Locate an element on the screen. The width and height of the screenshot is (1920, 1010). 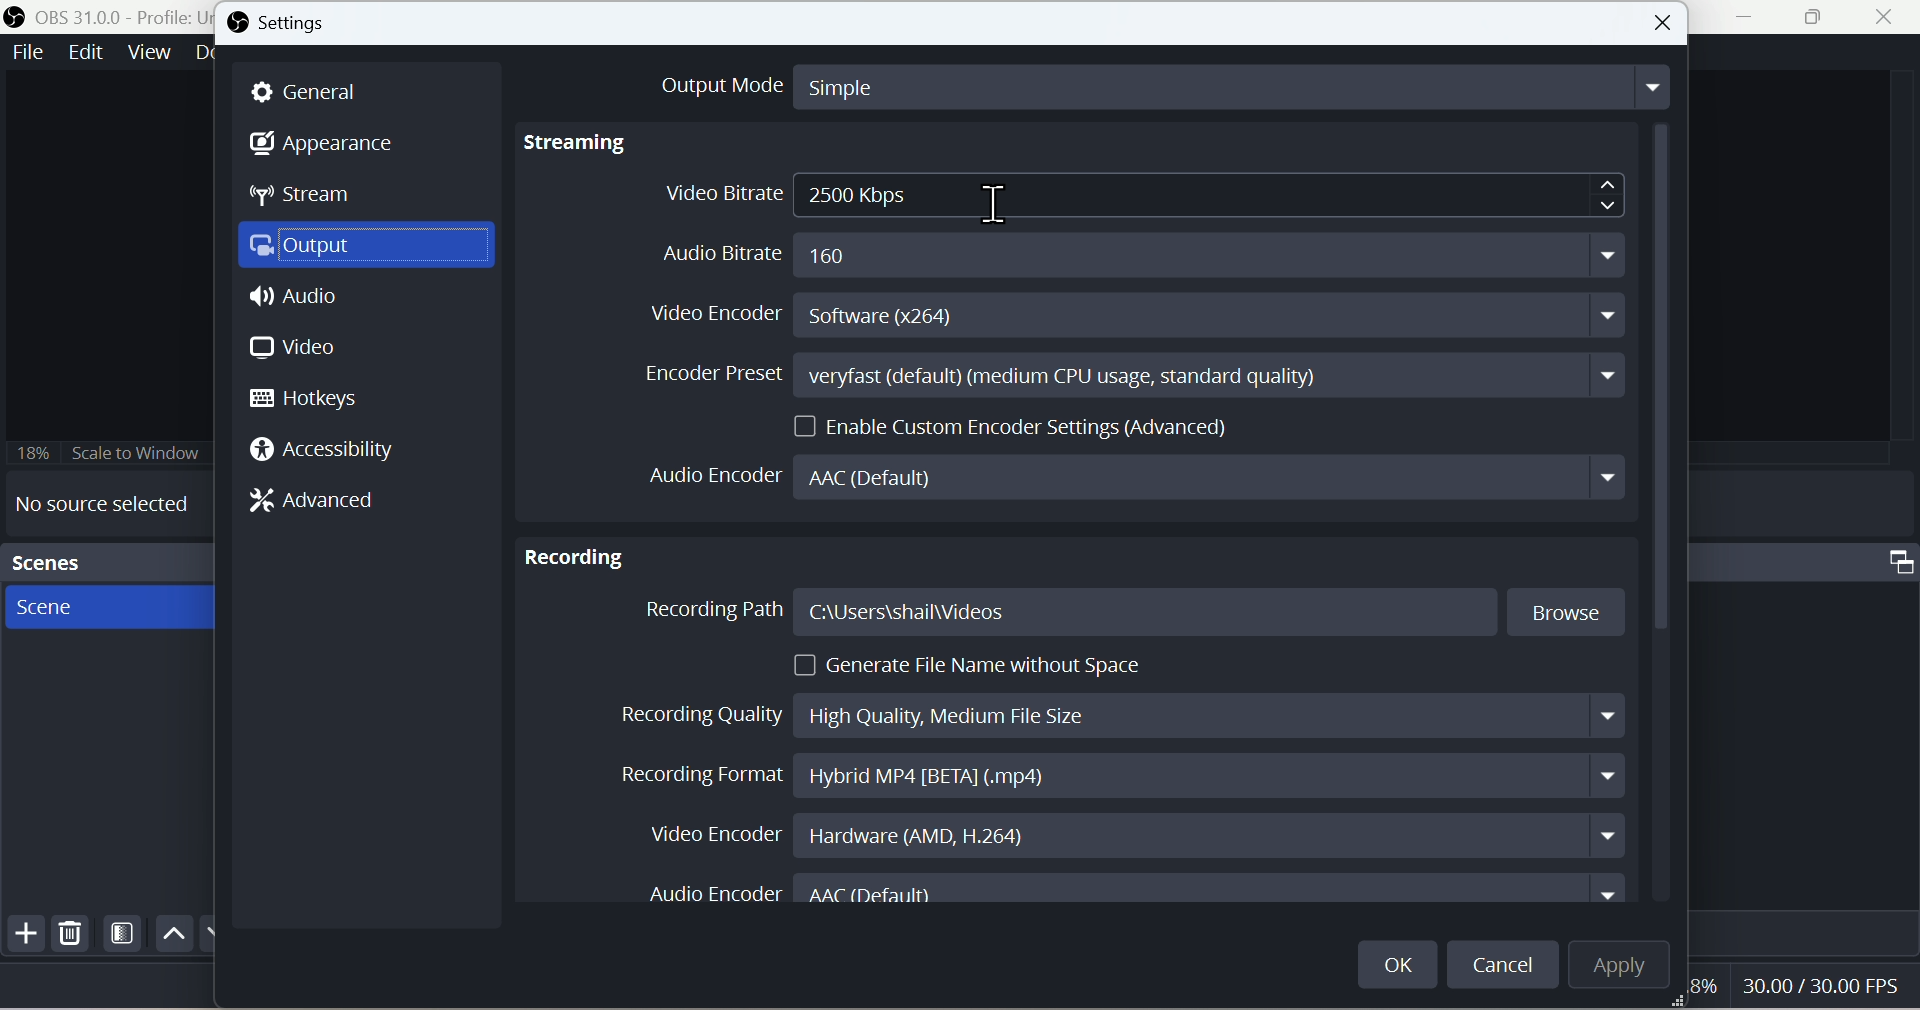
Settings is located at coordinates (291, 25).